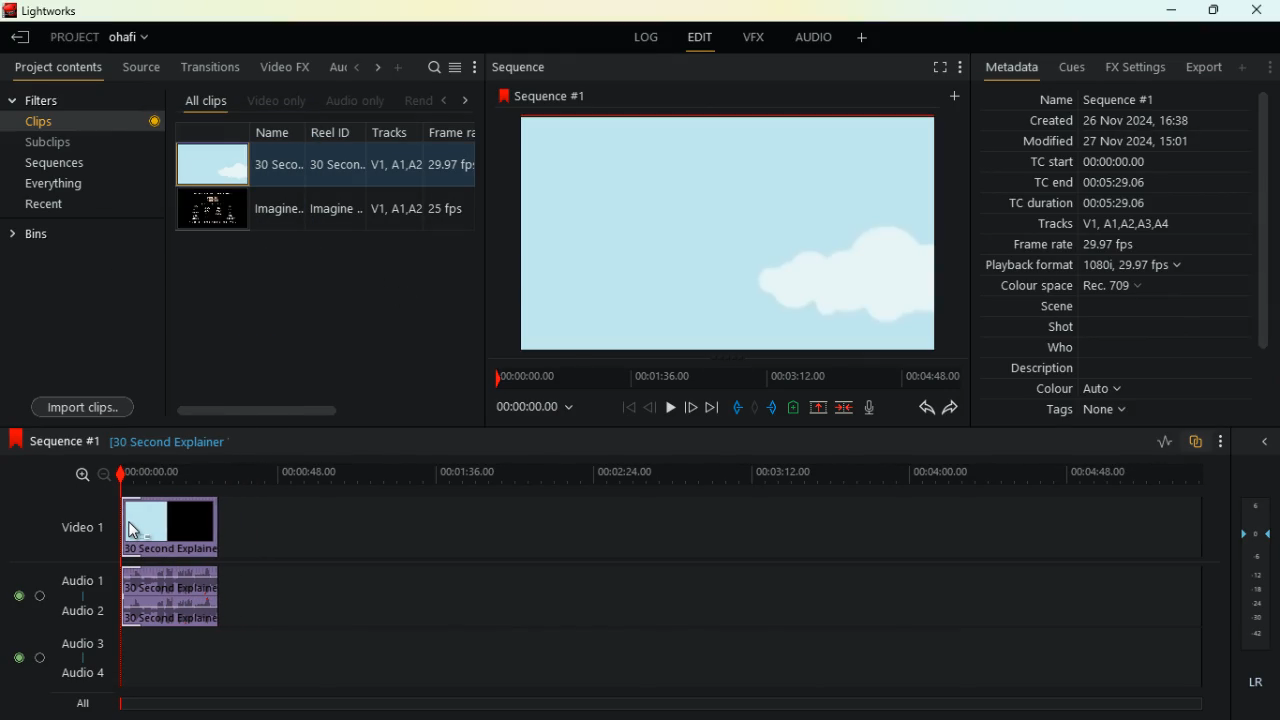 This screenshot has width=1280, height=720. I want to click on more, so click(474, 67).